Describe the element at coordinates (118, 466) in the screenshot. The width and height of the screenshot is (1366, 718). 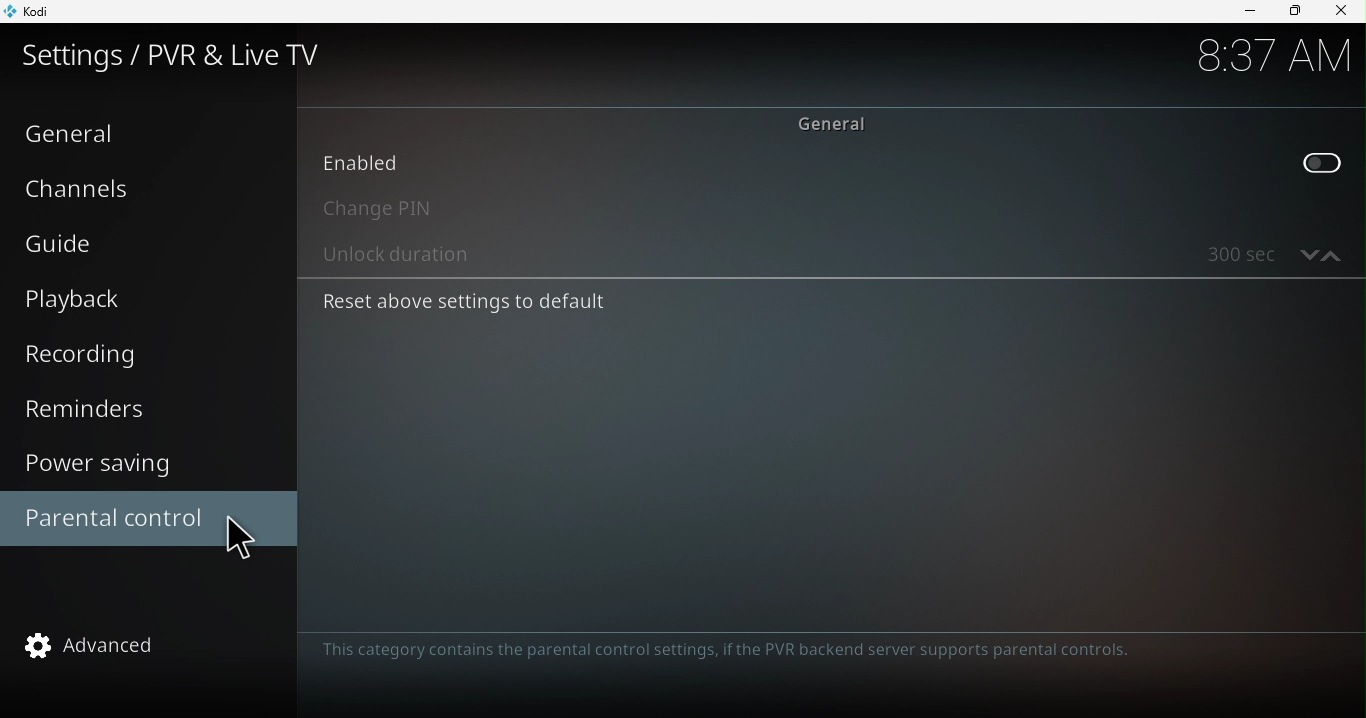
I see `Power saving` at that location.